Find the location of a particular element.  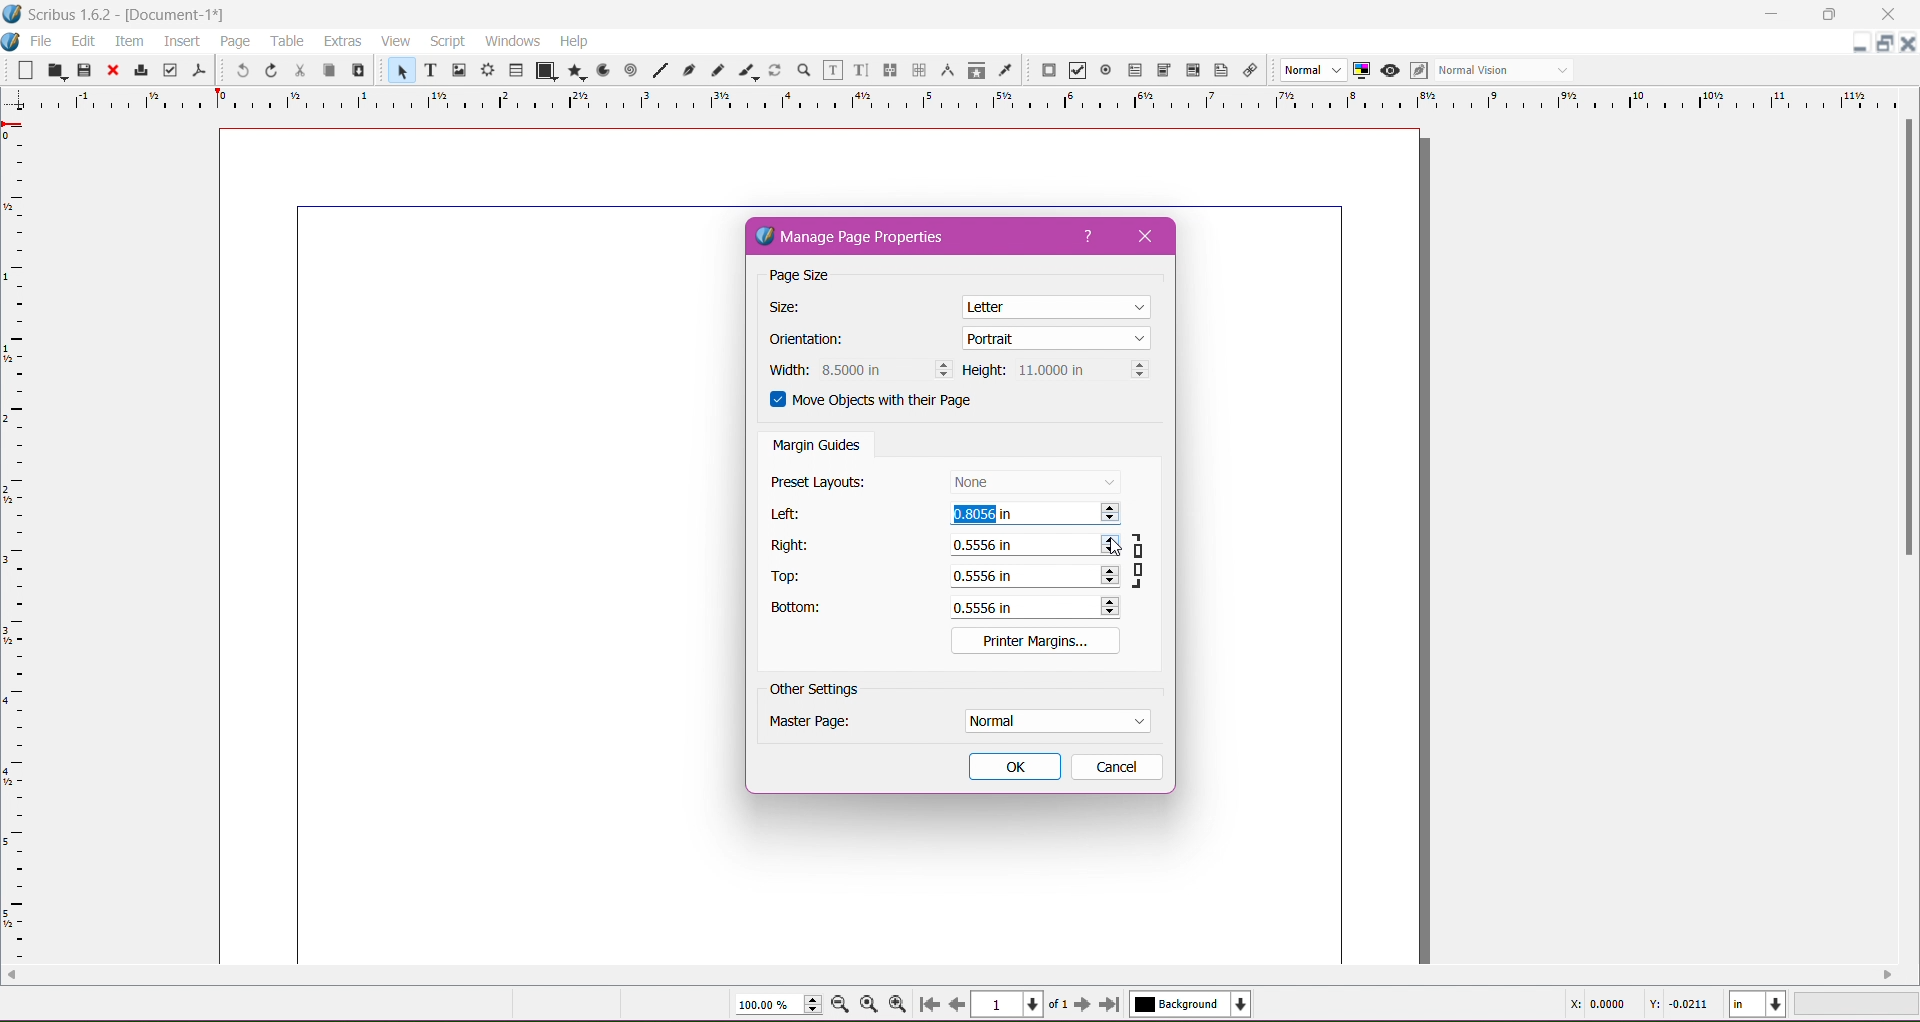

Shape is located at coordinates (542, 71).